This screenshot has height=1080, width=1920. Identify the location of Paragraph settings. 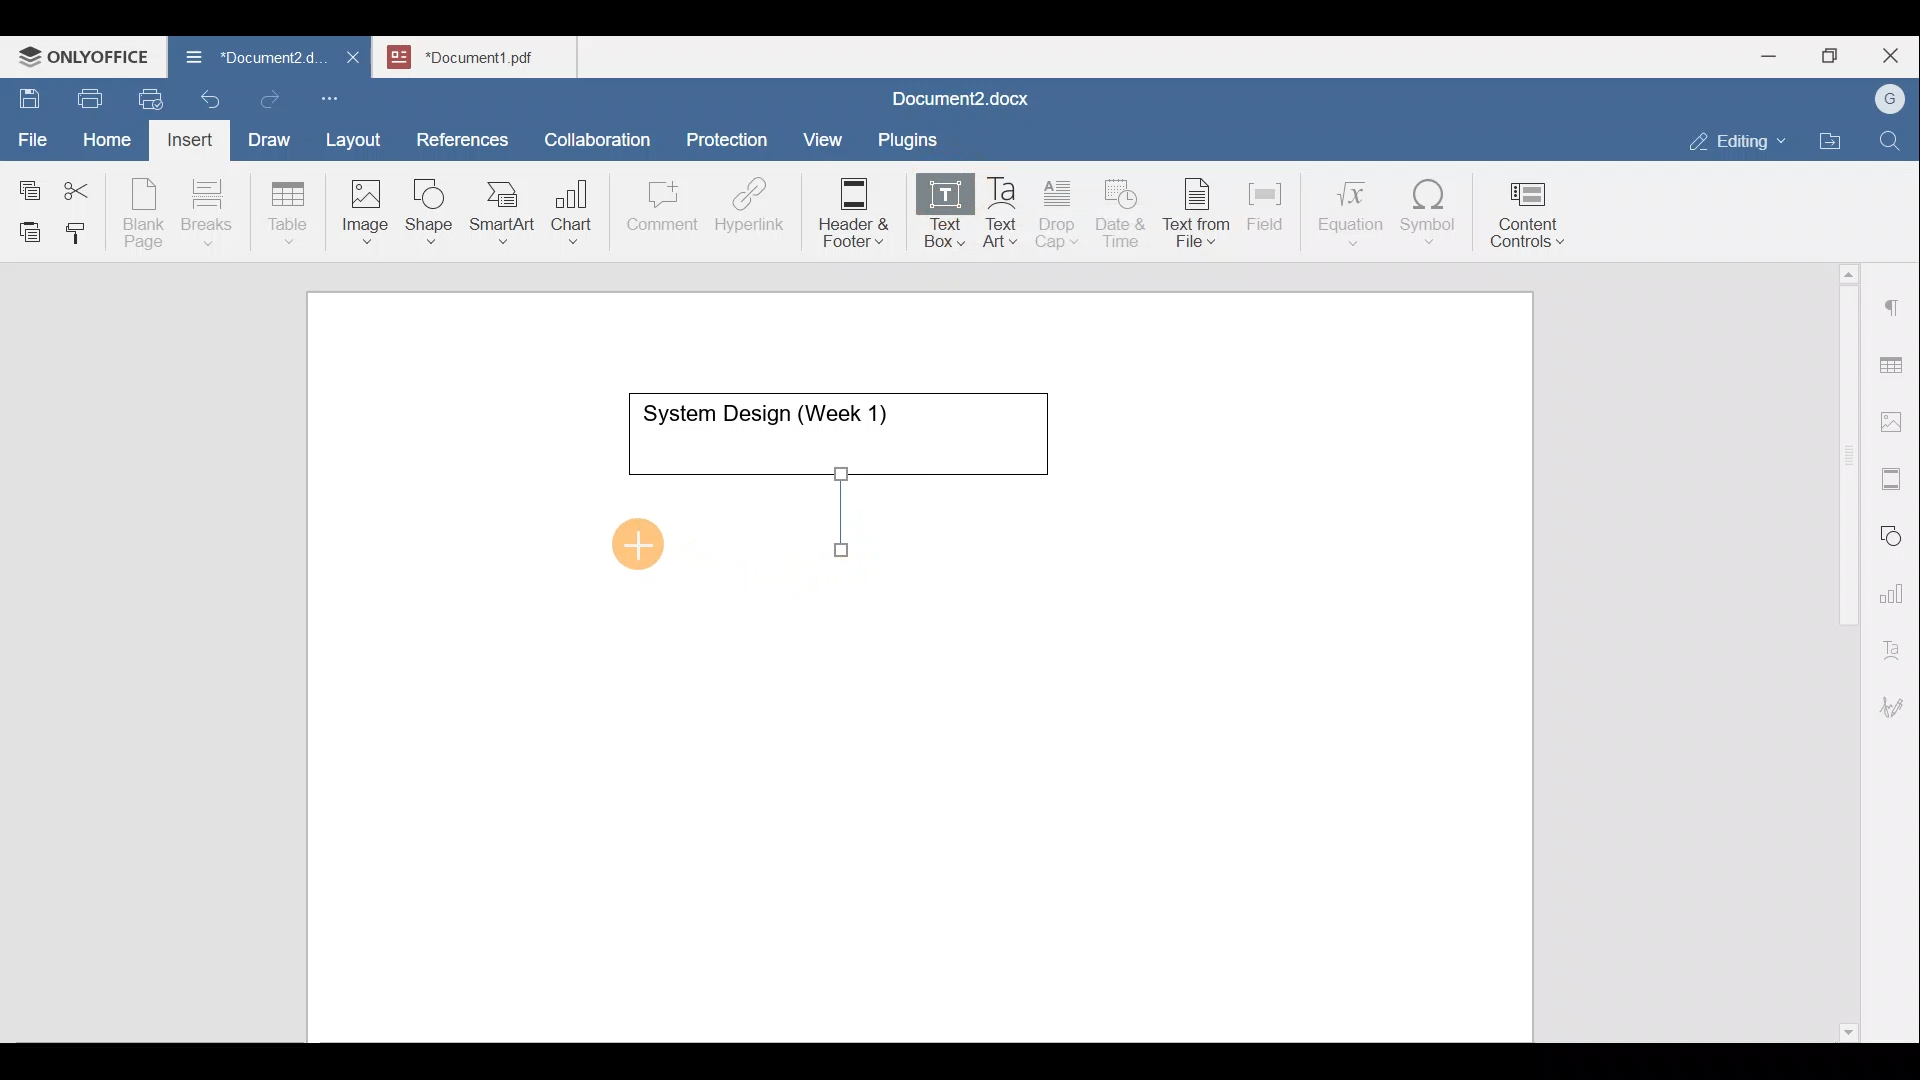
(1894, 299).